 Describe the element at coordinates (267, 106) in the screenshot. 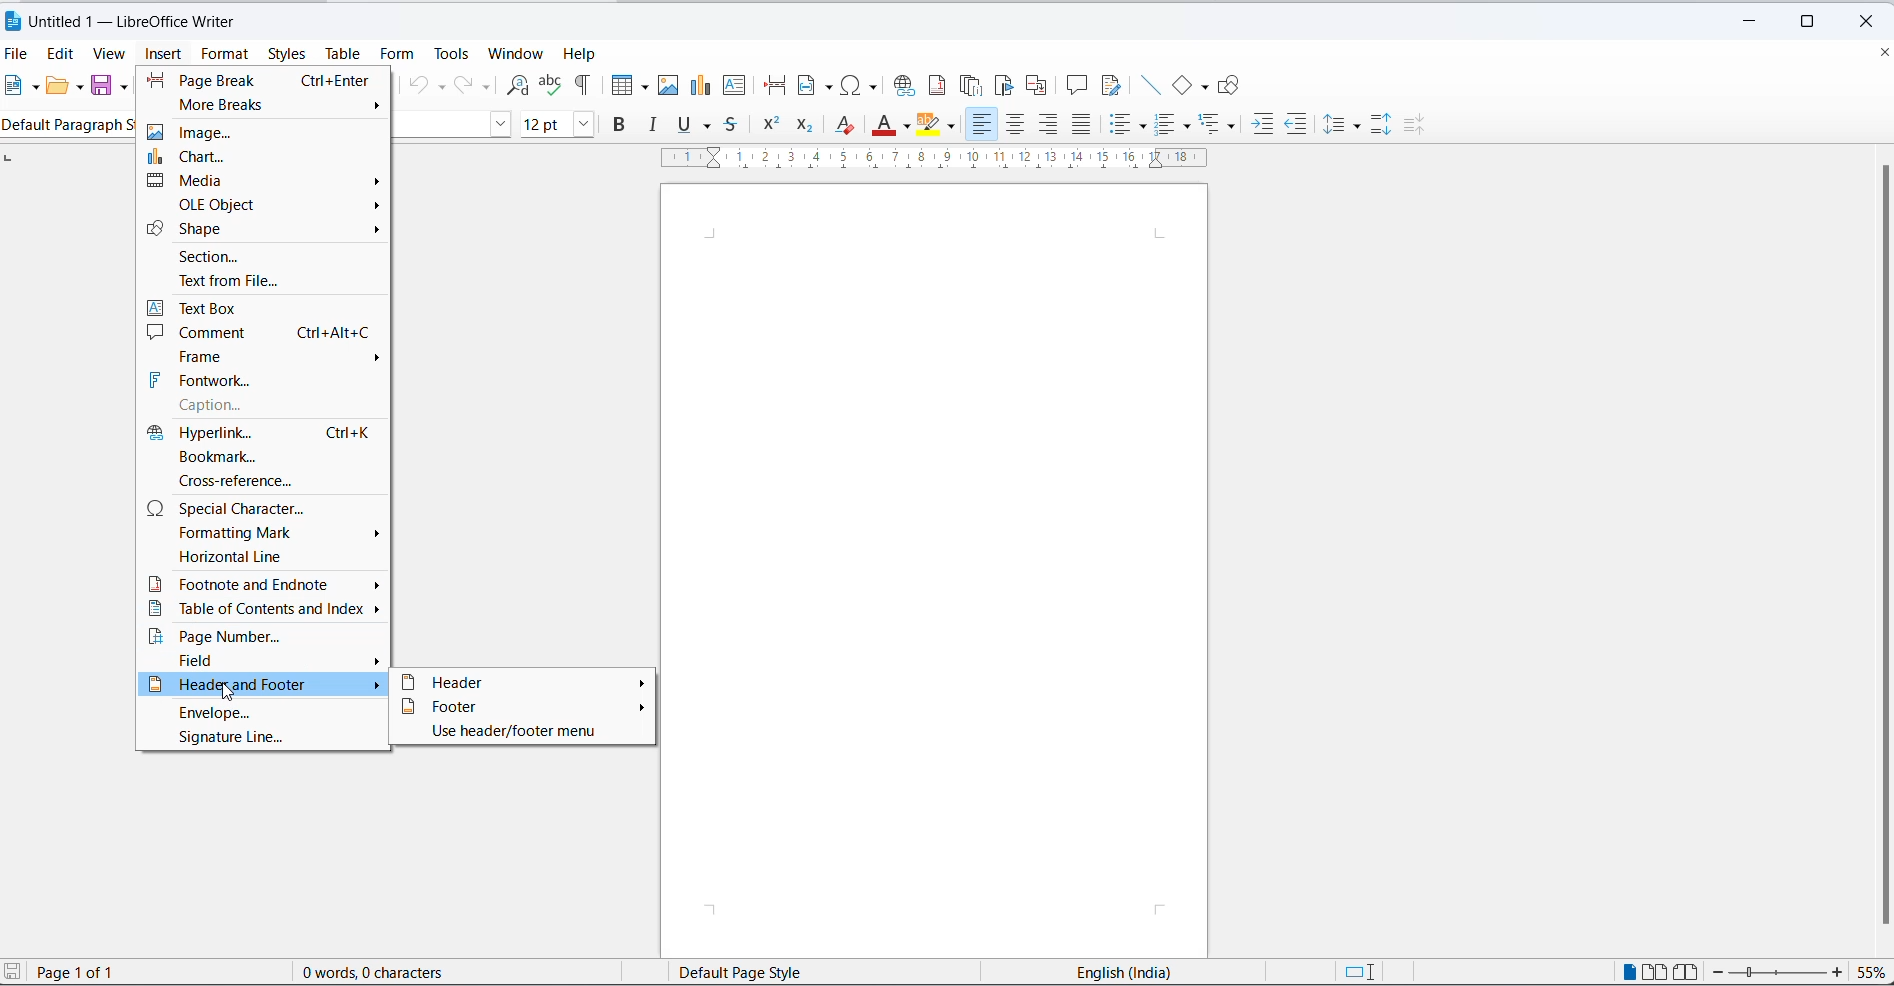

I see `more breaks` at that location.